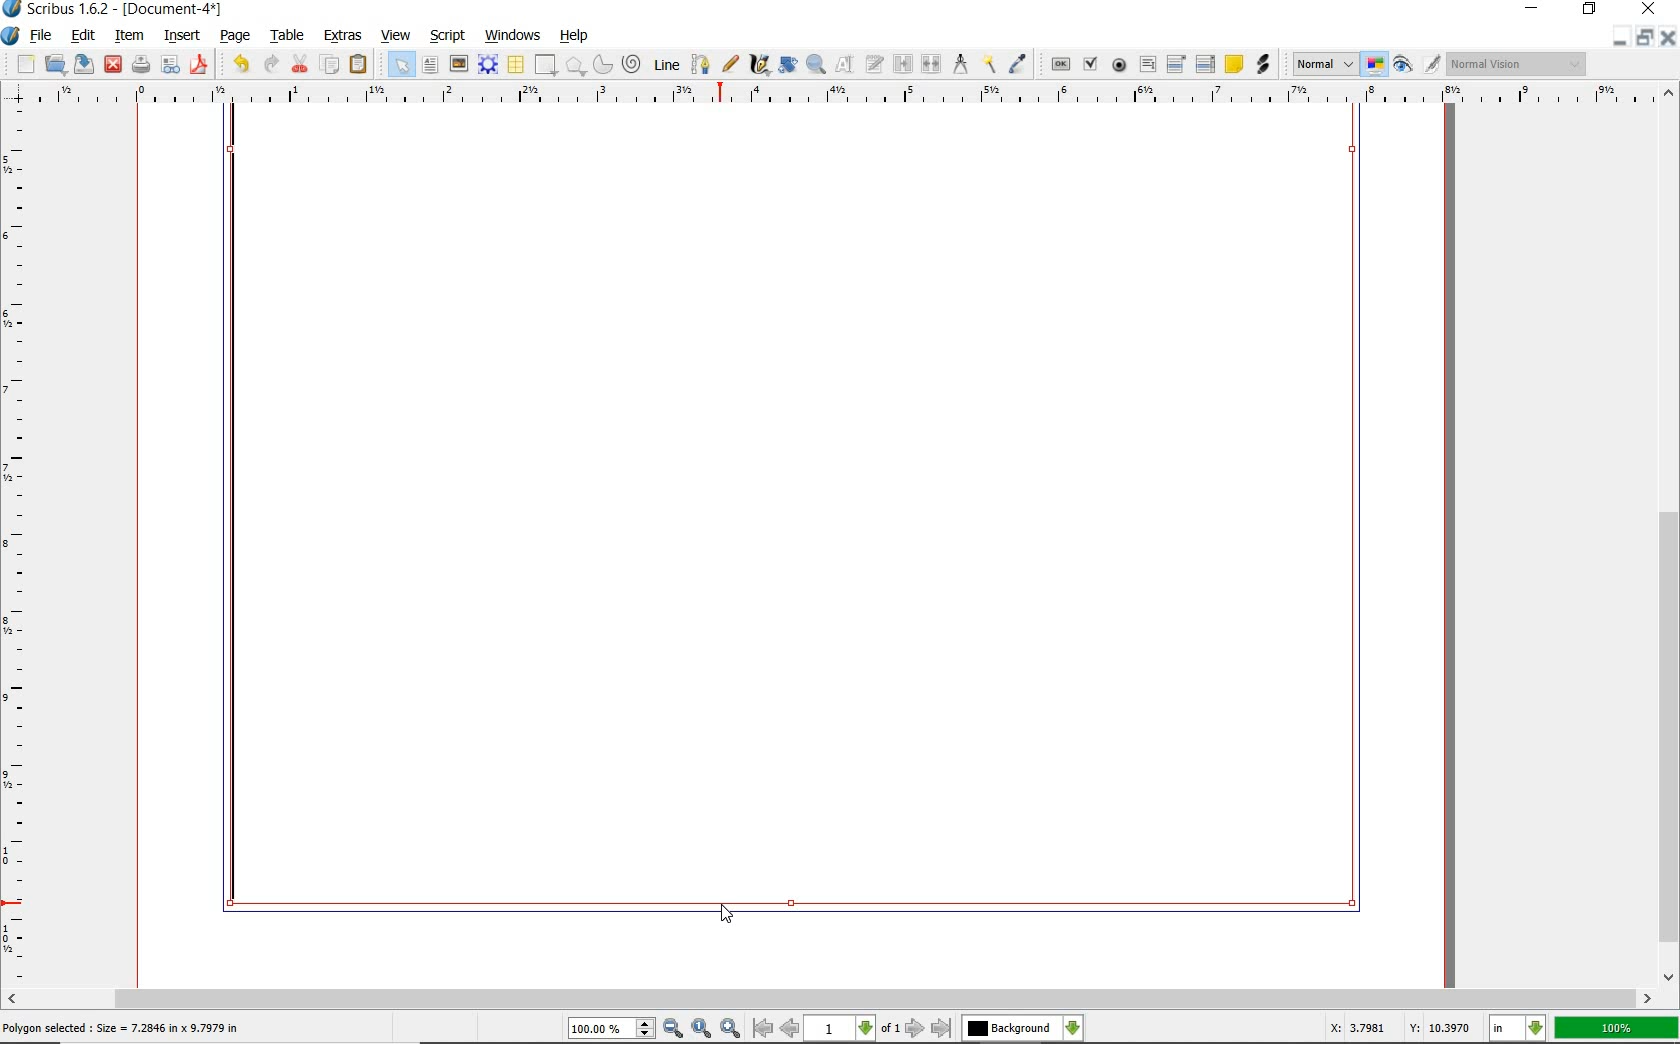 The image size is (1680, 1044). Describe the element at coordinates (237, 37) in the screenshot. I see `page` at that location.